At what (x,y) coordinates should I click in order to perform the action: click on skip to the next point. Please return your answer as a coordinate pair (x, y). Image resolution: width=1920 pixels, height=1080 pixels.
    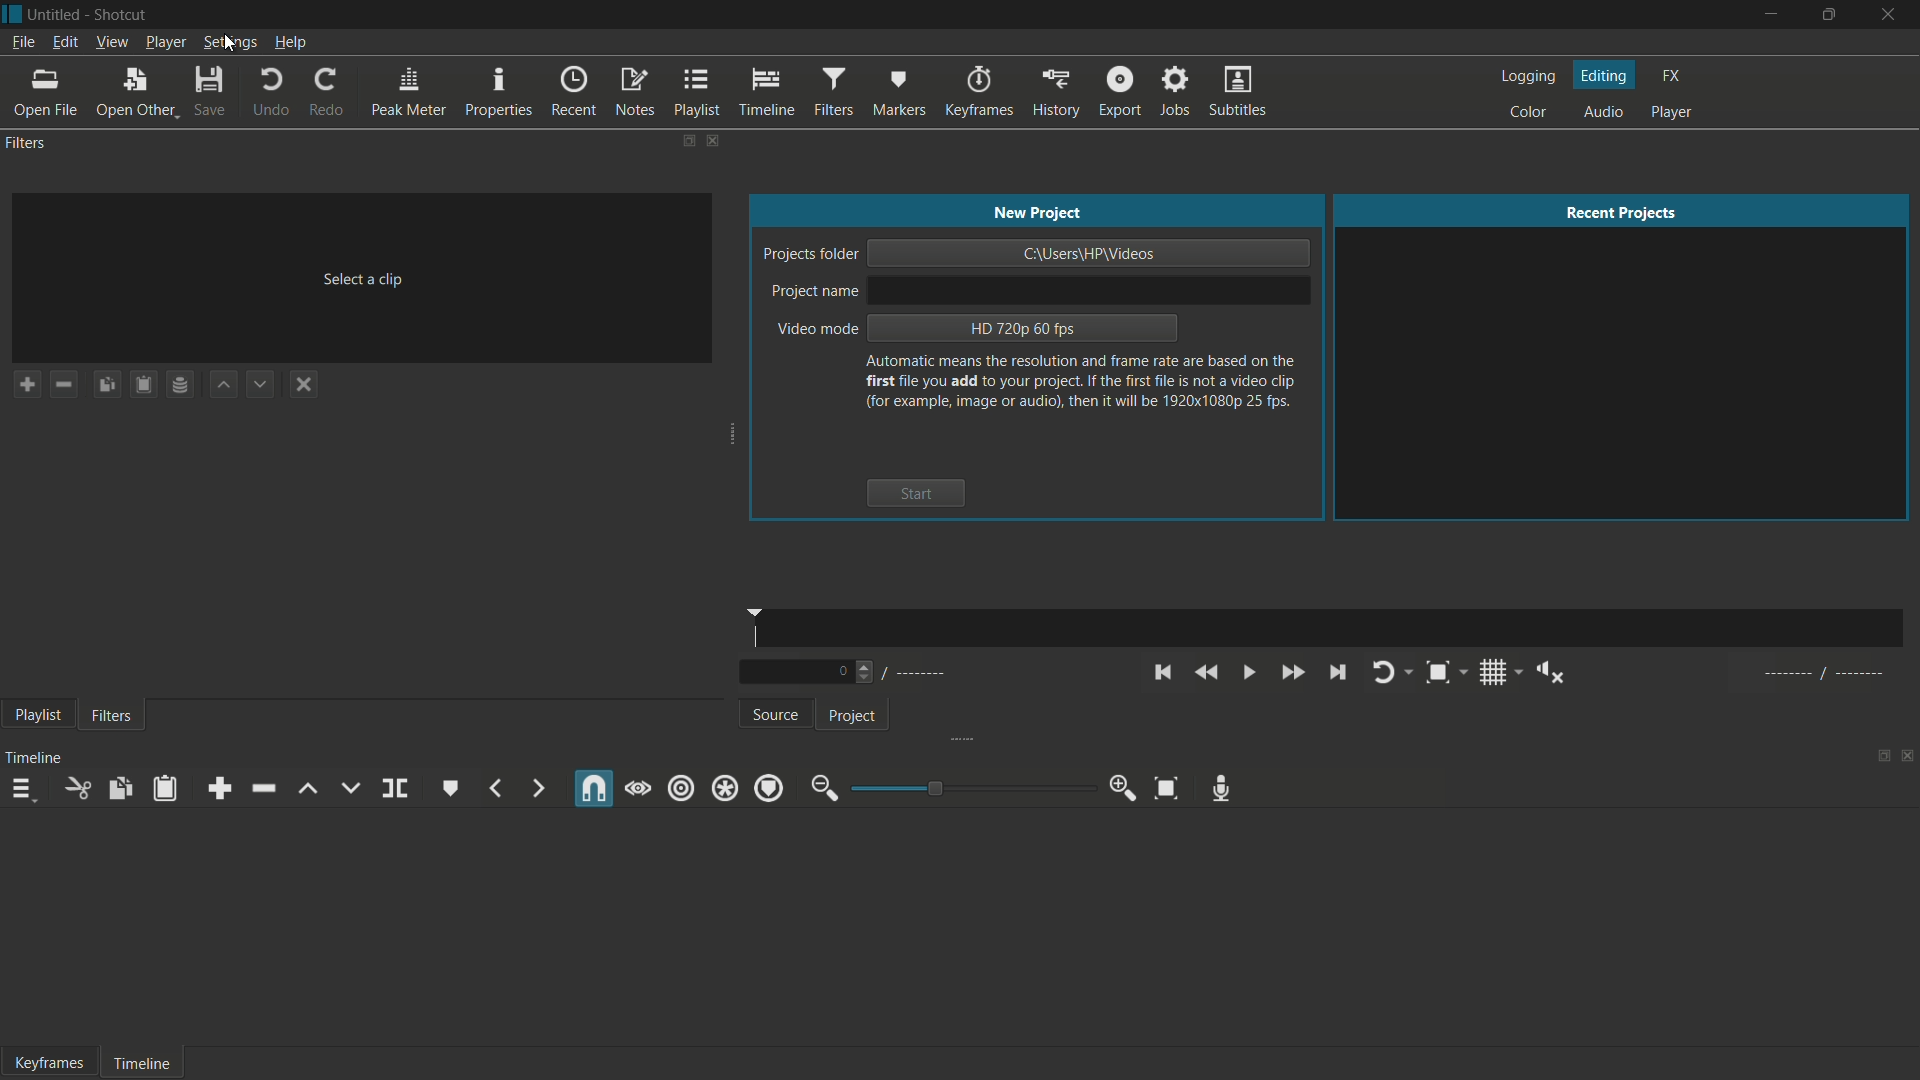
    Looking at the image, I should click on (1337, 673).